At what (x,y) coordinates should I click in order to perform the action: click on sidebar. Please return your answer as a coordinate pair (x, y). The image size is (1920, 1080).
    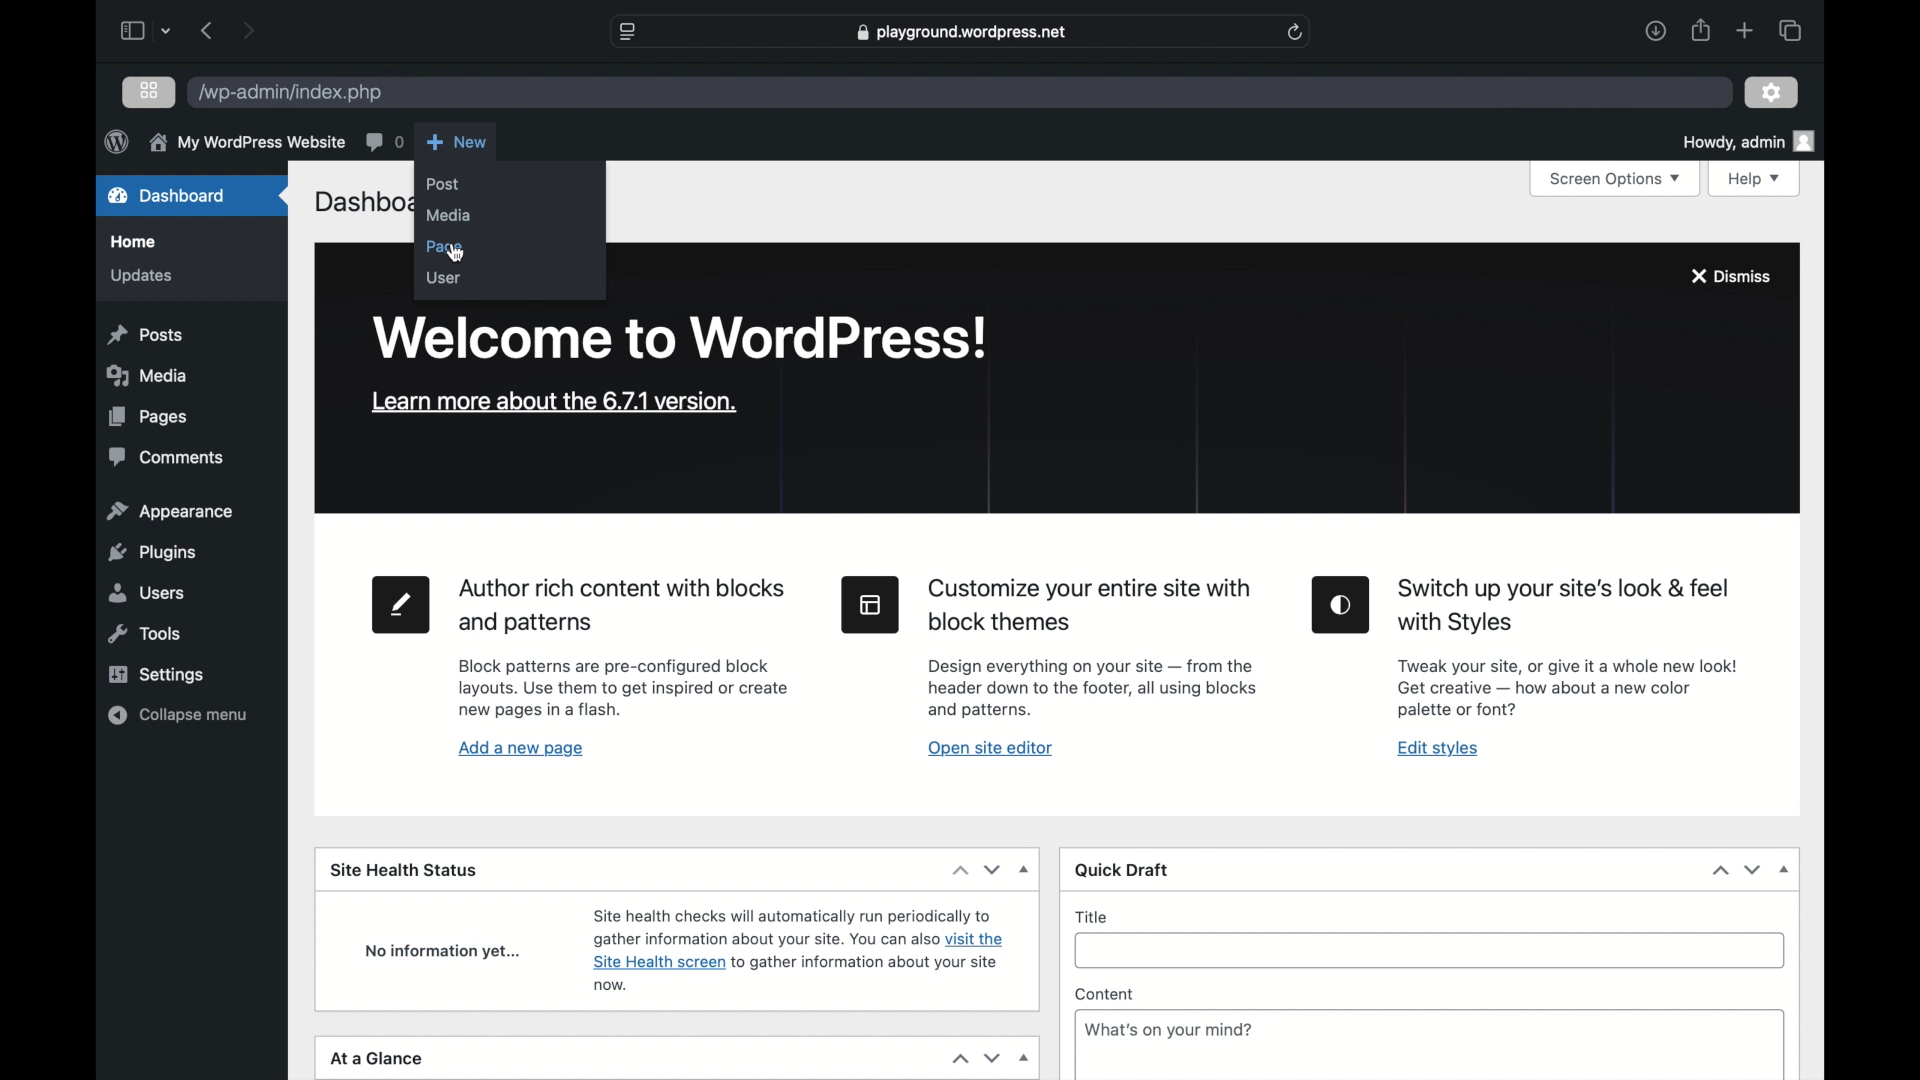
    Looking at the image, I should click on (131, 30).